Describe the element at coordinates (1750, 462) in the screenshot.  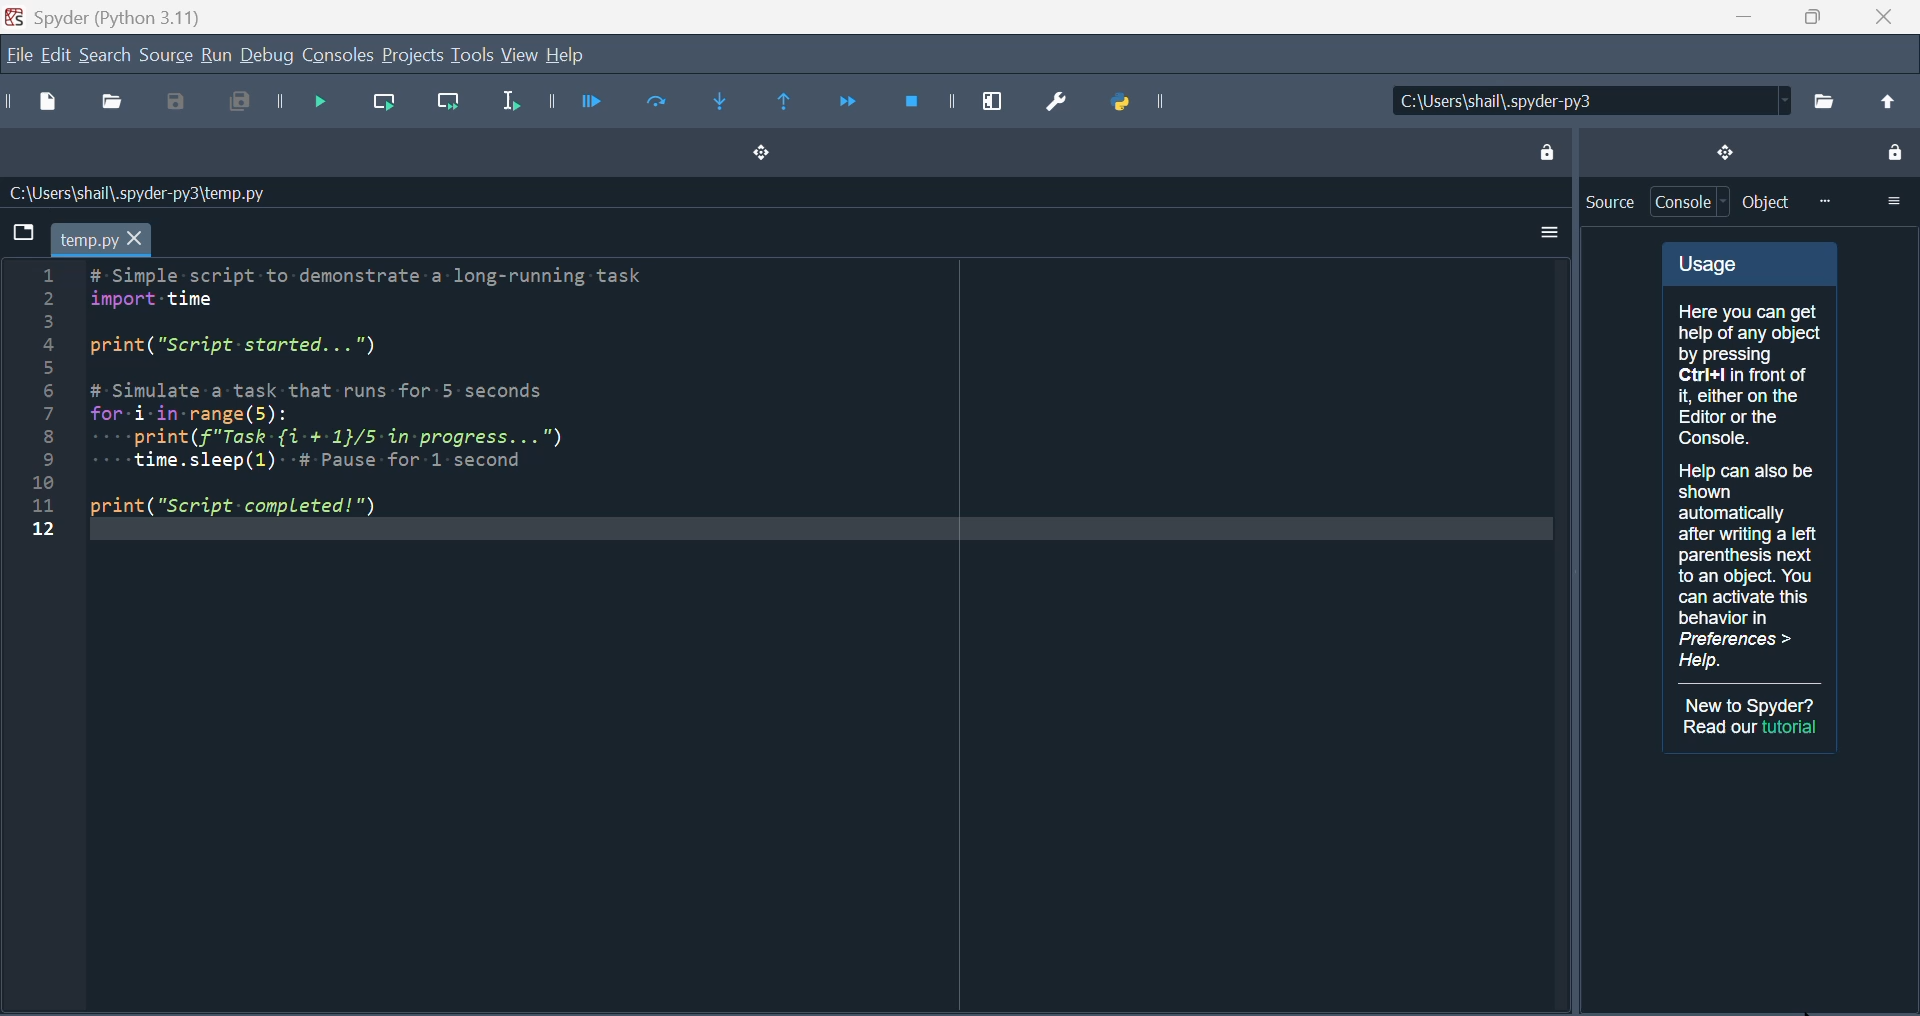
I see `Usage` at that location.